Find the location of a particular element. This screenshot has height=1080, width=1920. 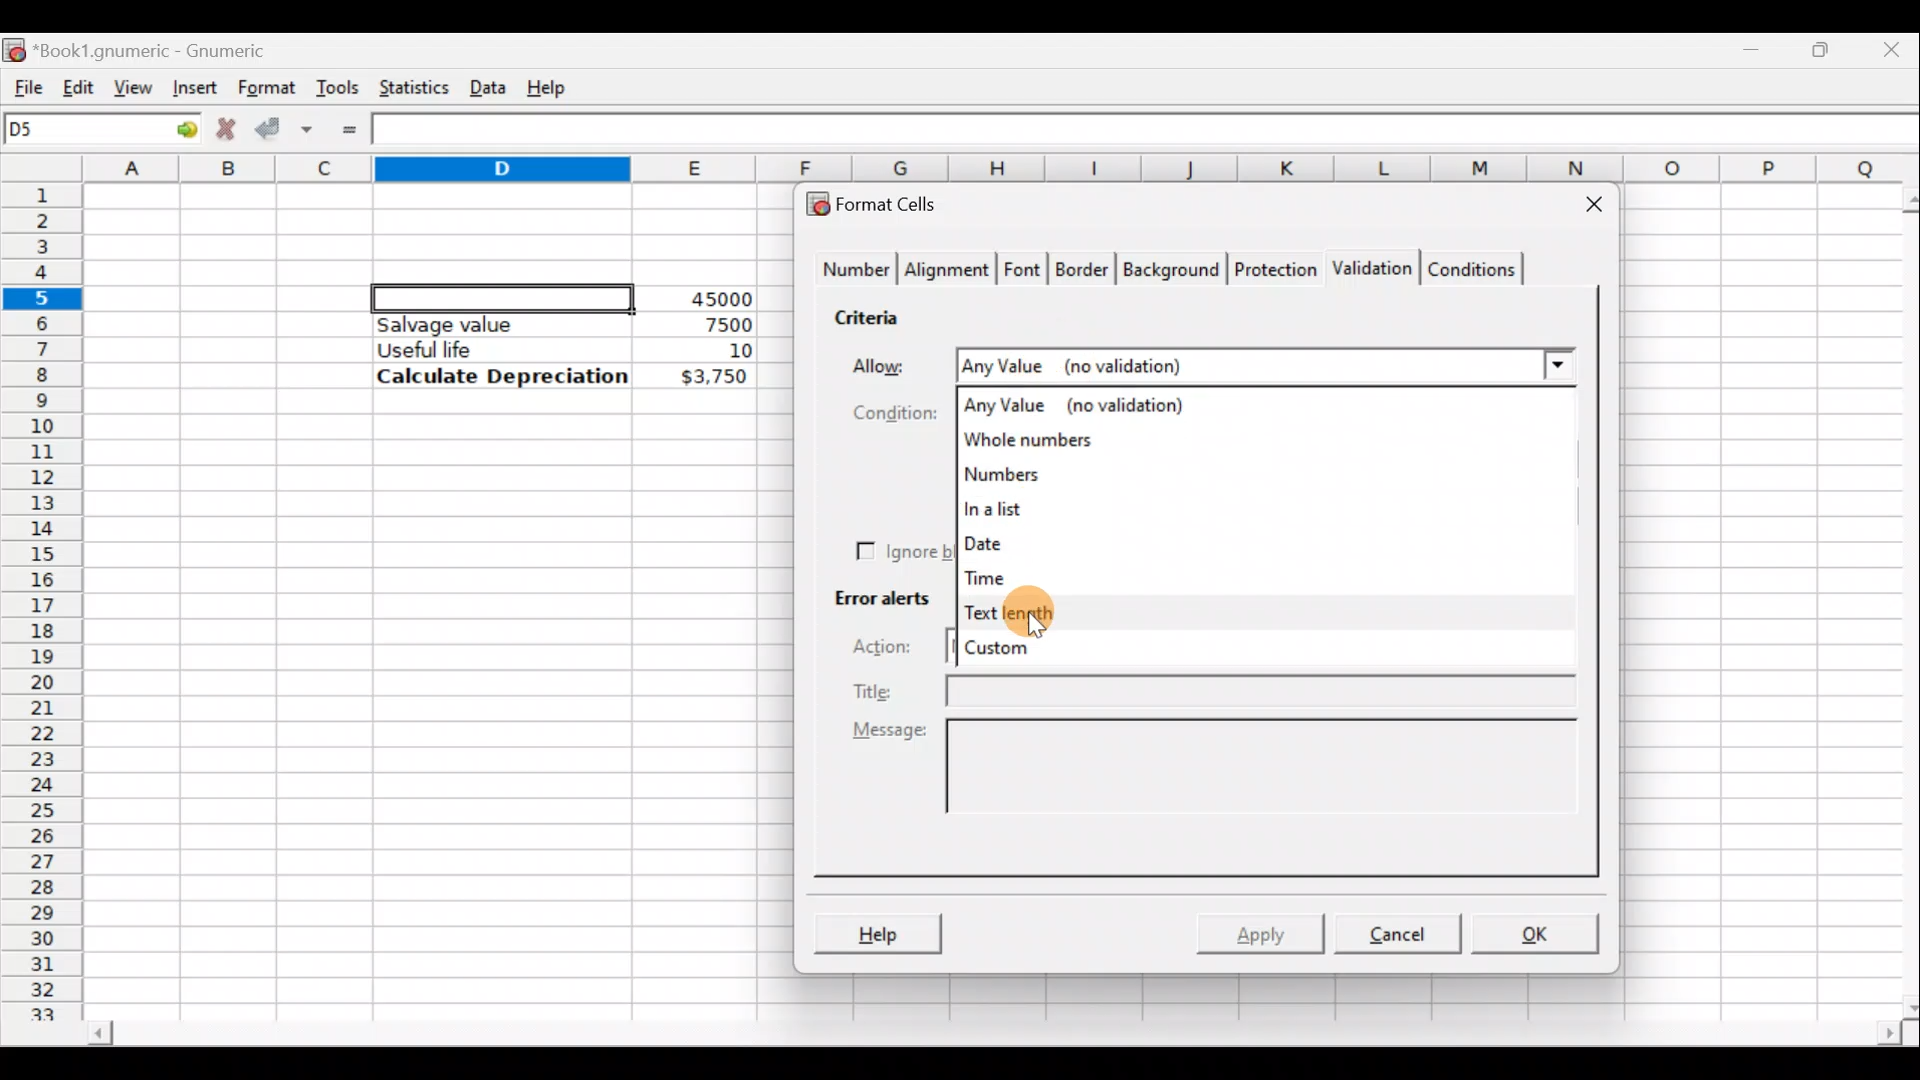

Data is located at coordinates (487, 83).